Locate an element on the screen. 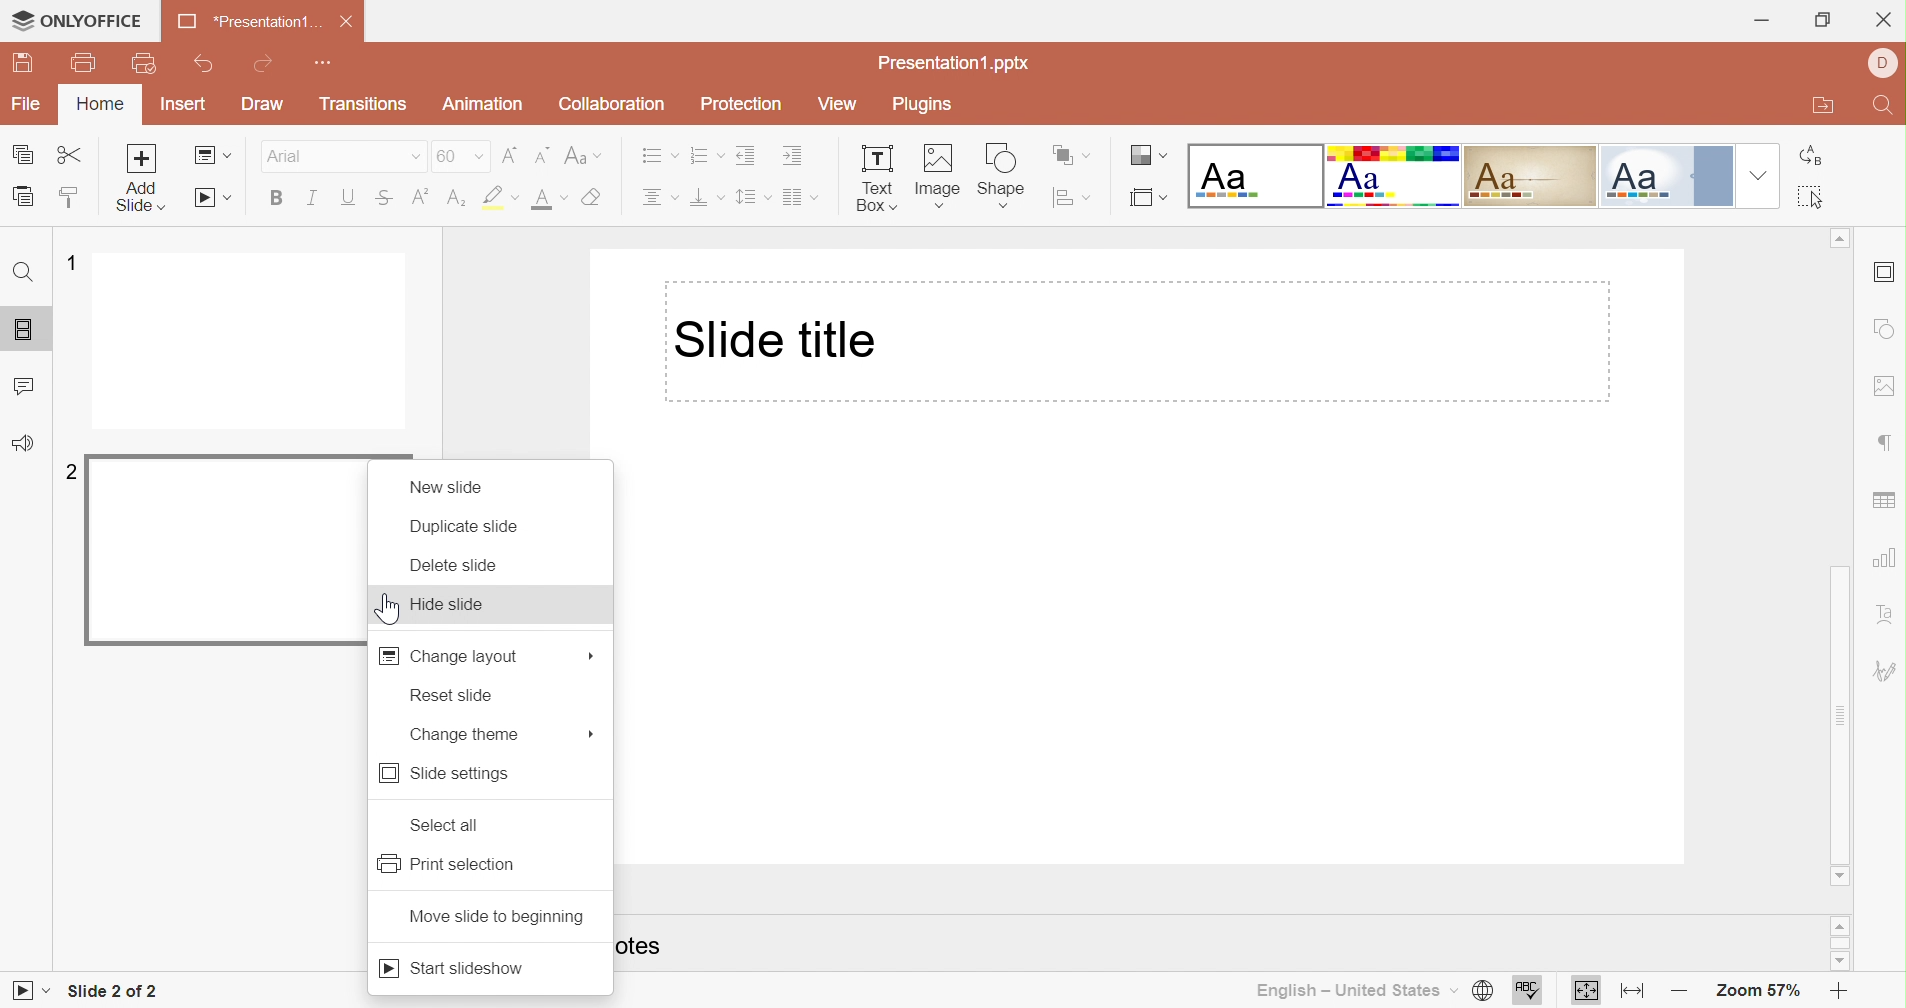 The image size is (1906, 1008). Copy Style is located at coordinates (70, 192).